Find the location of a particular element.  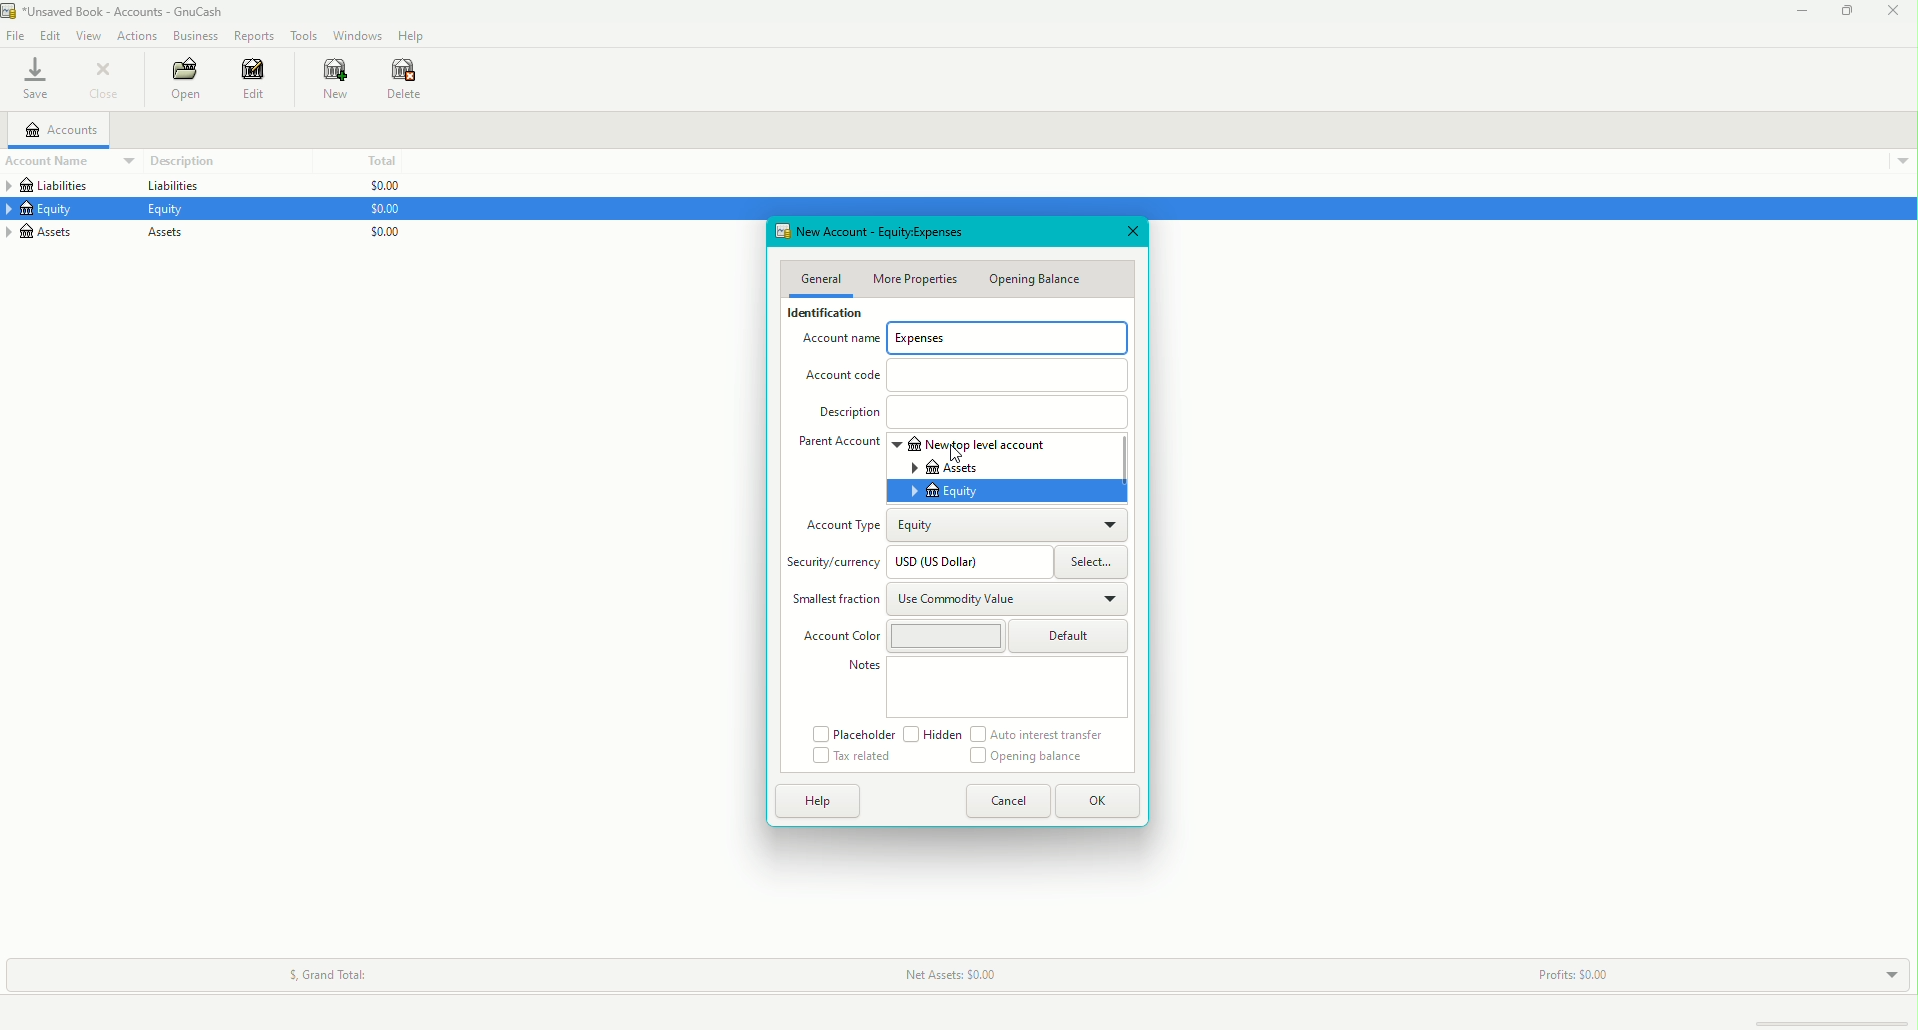

Actions is located at coordinates (140, 36).